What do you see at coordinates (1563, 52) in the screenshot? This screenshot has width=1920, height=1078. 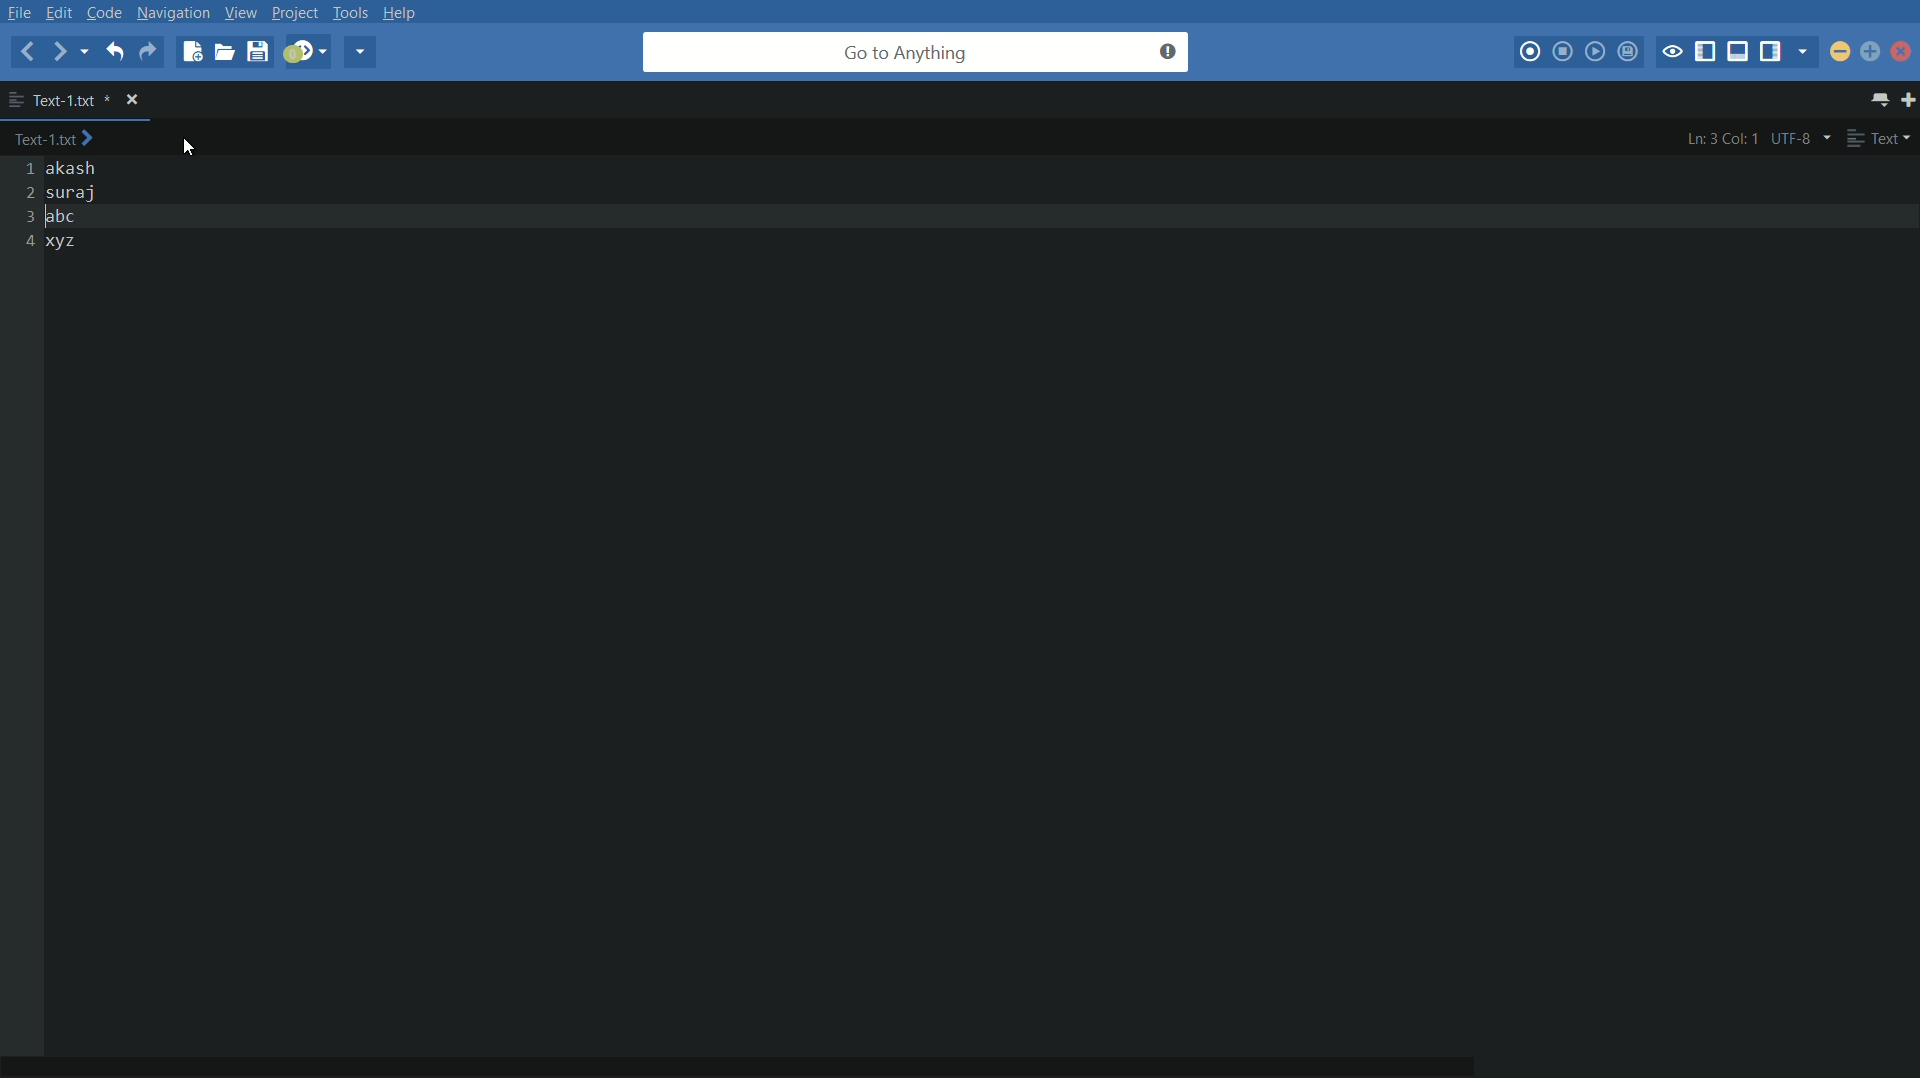 I see `stop macro` at bounding box center [1563, 52].